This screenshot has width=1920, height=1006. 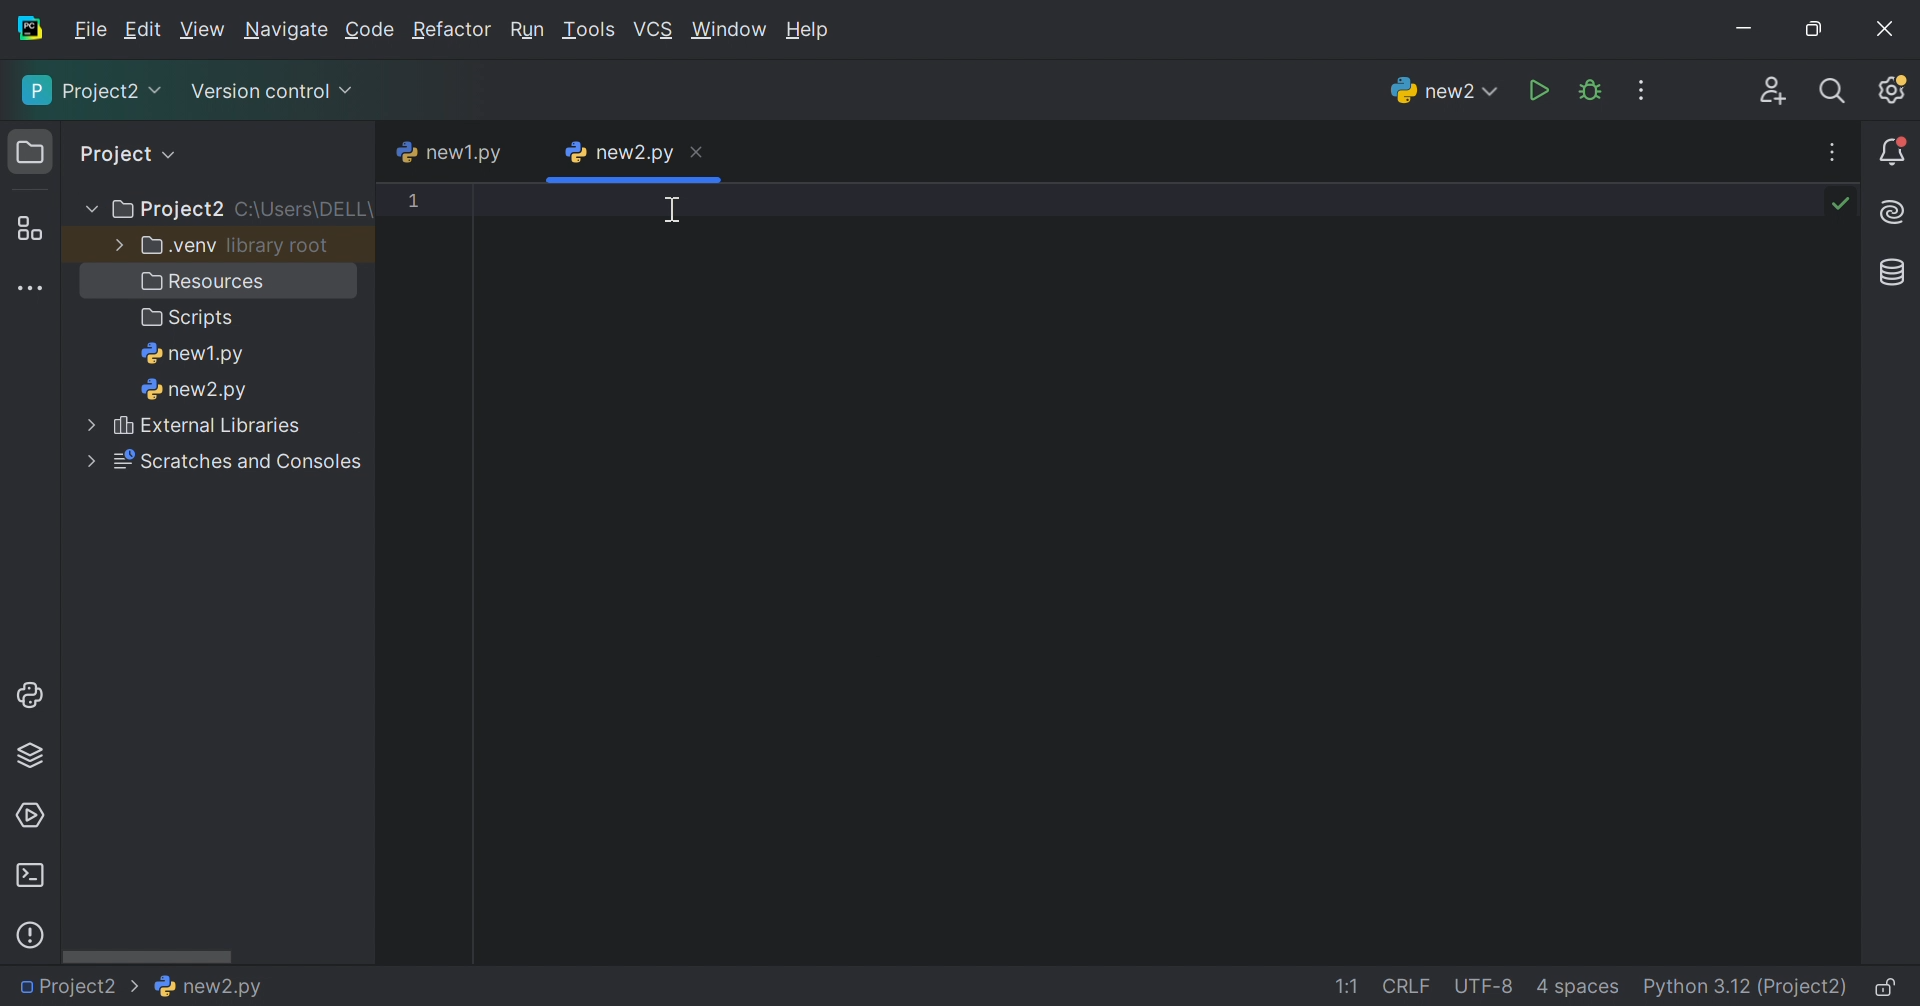 What do you see at coordinates (31, 876) in the screenshot?
I see `Terminal` at bounding box center [31, 876].